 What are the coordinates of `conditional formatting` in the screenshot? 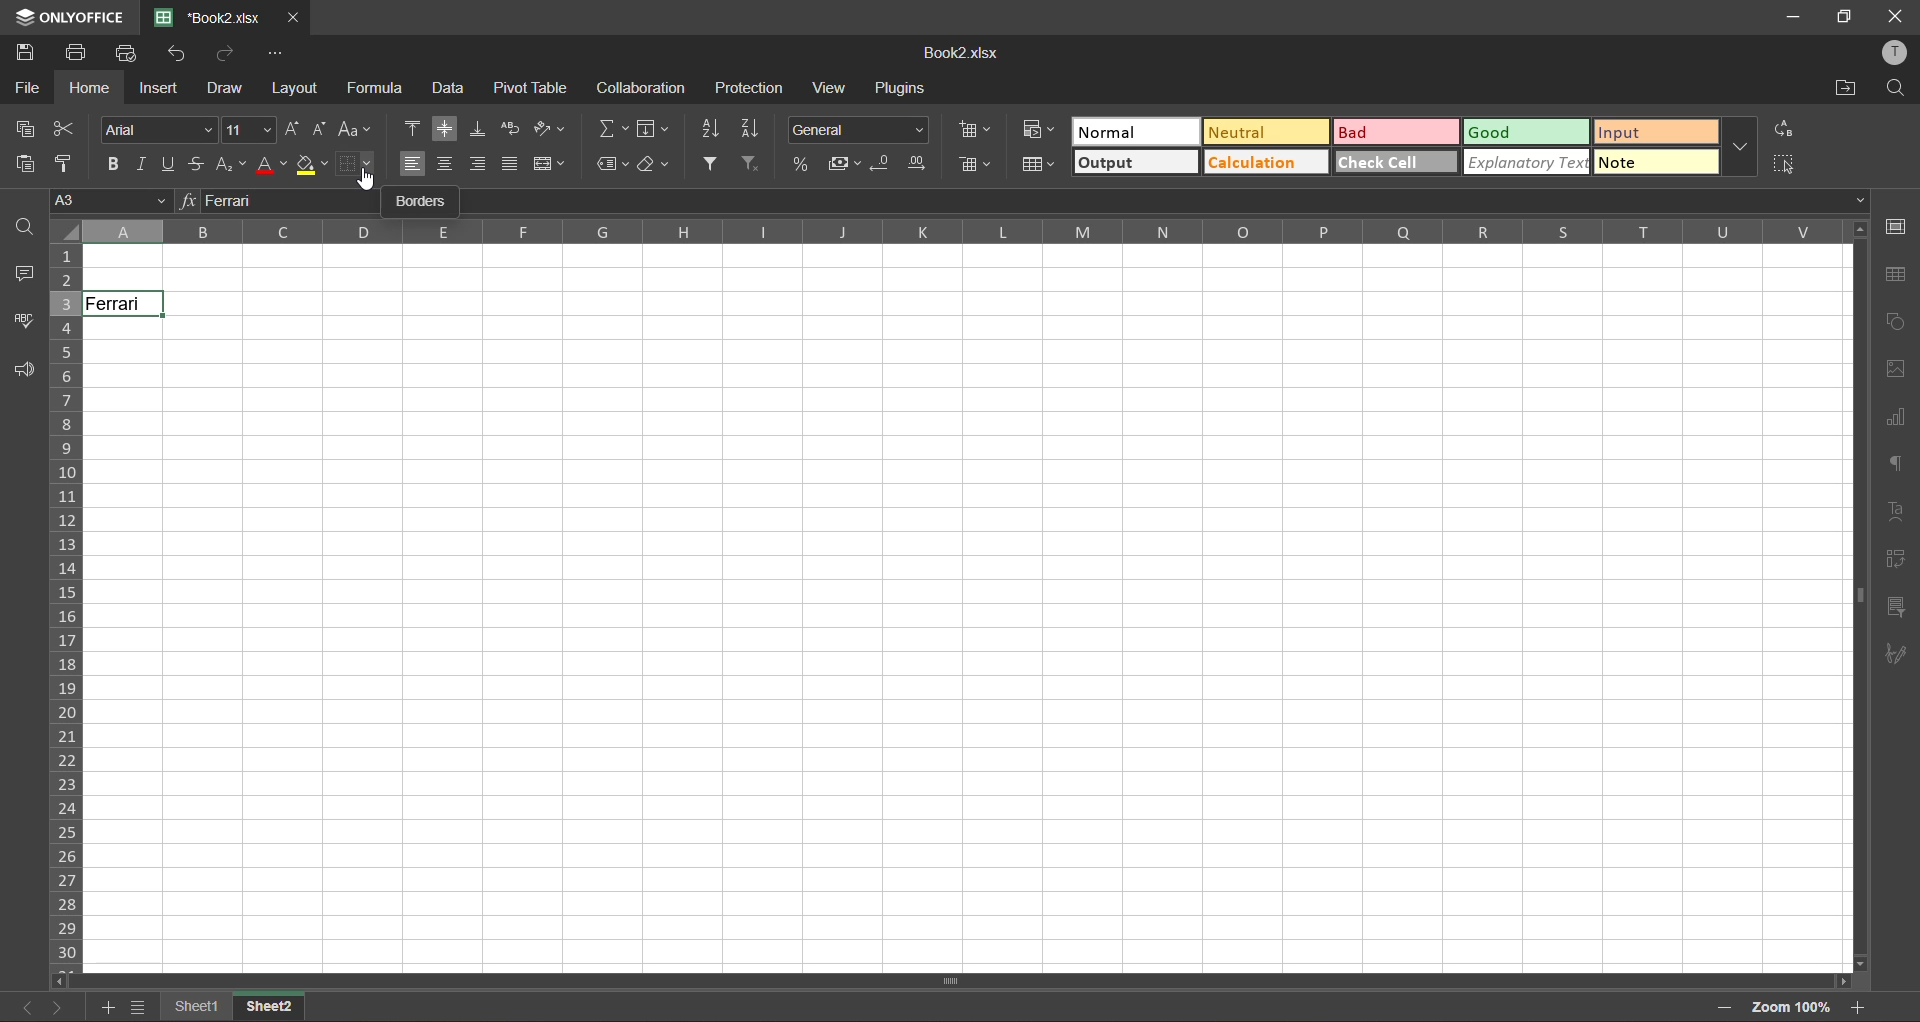 It's located at (1041, 131).